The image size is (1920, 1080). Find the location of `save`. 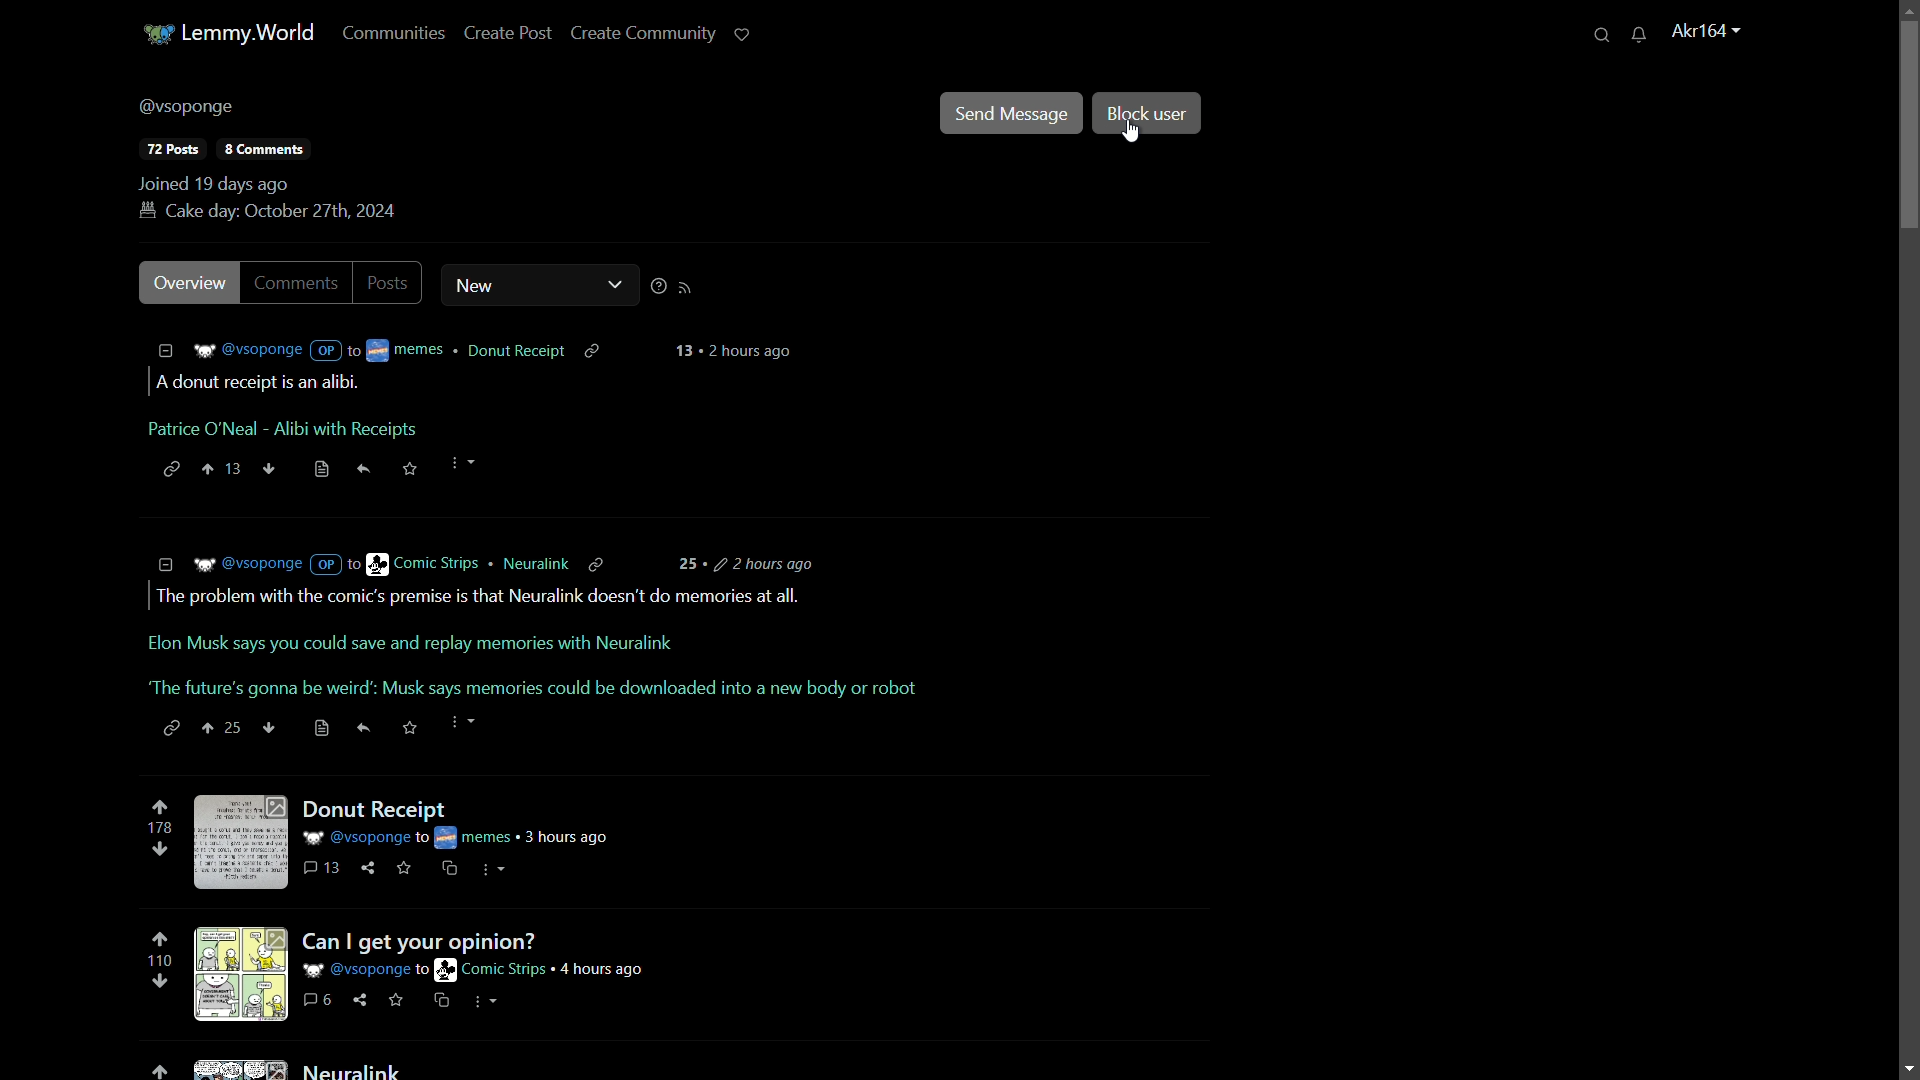

save is located at coordinates (410, 468).